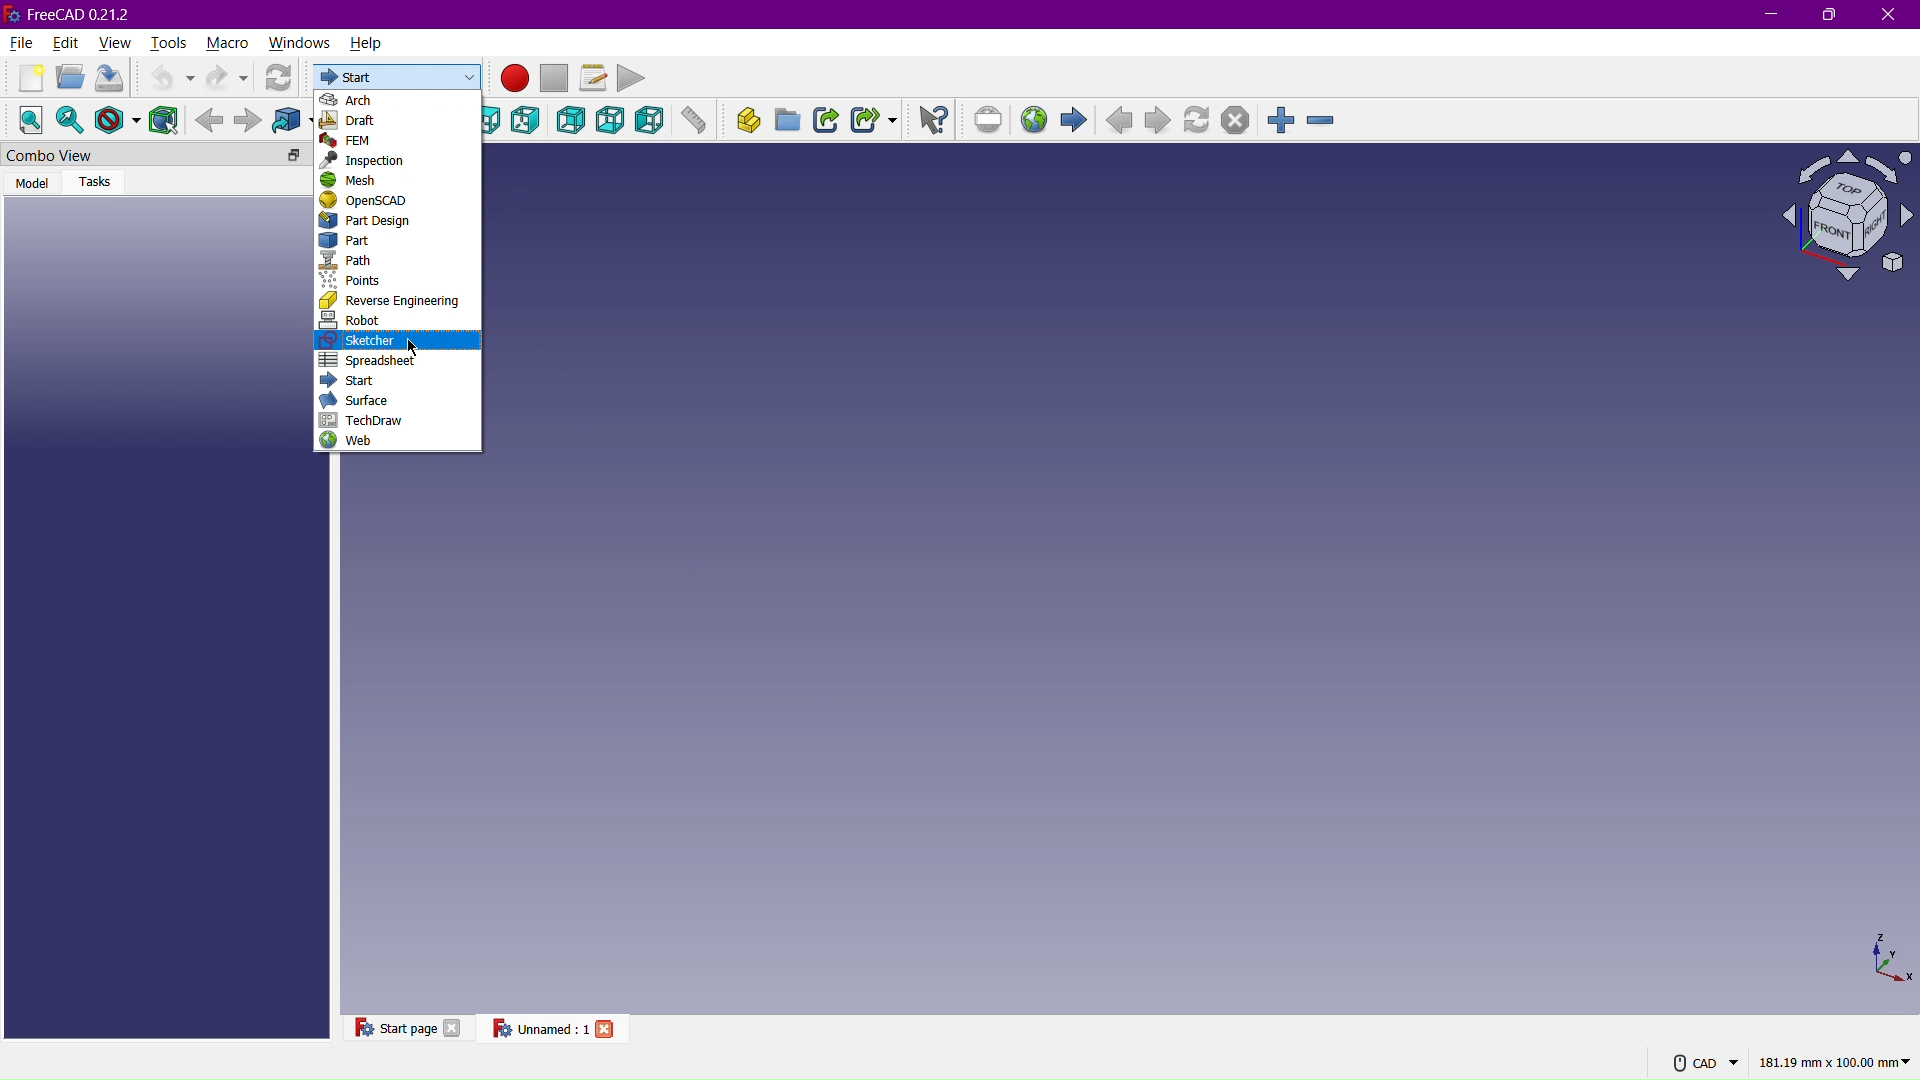 The width and height of the screenshot is (1920, 1080). Describe the element at coordinates (350, 262) in the screenshot. I see `Path` at that location.